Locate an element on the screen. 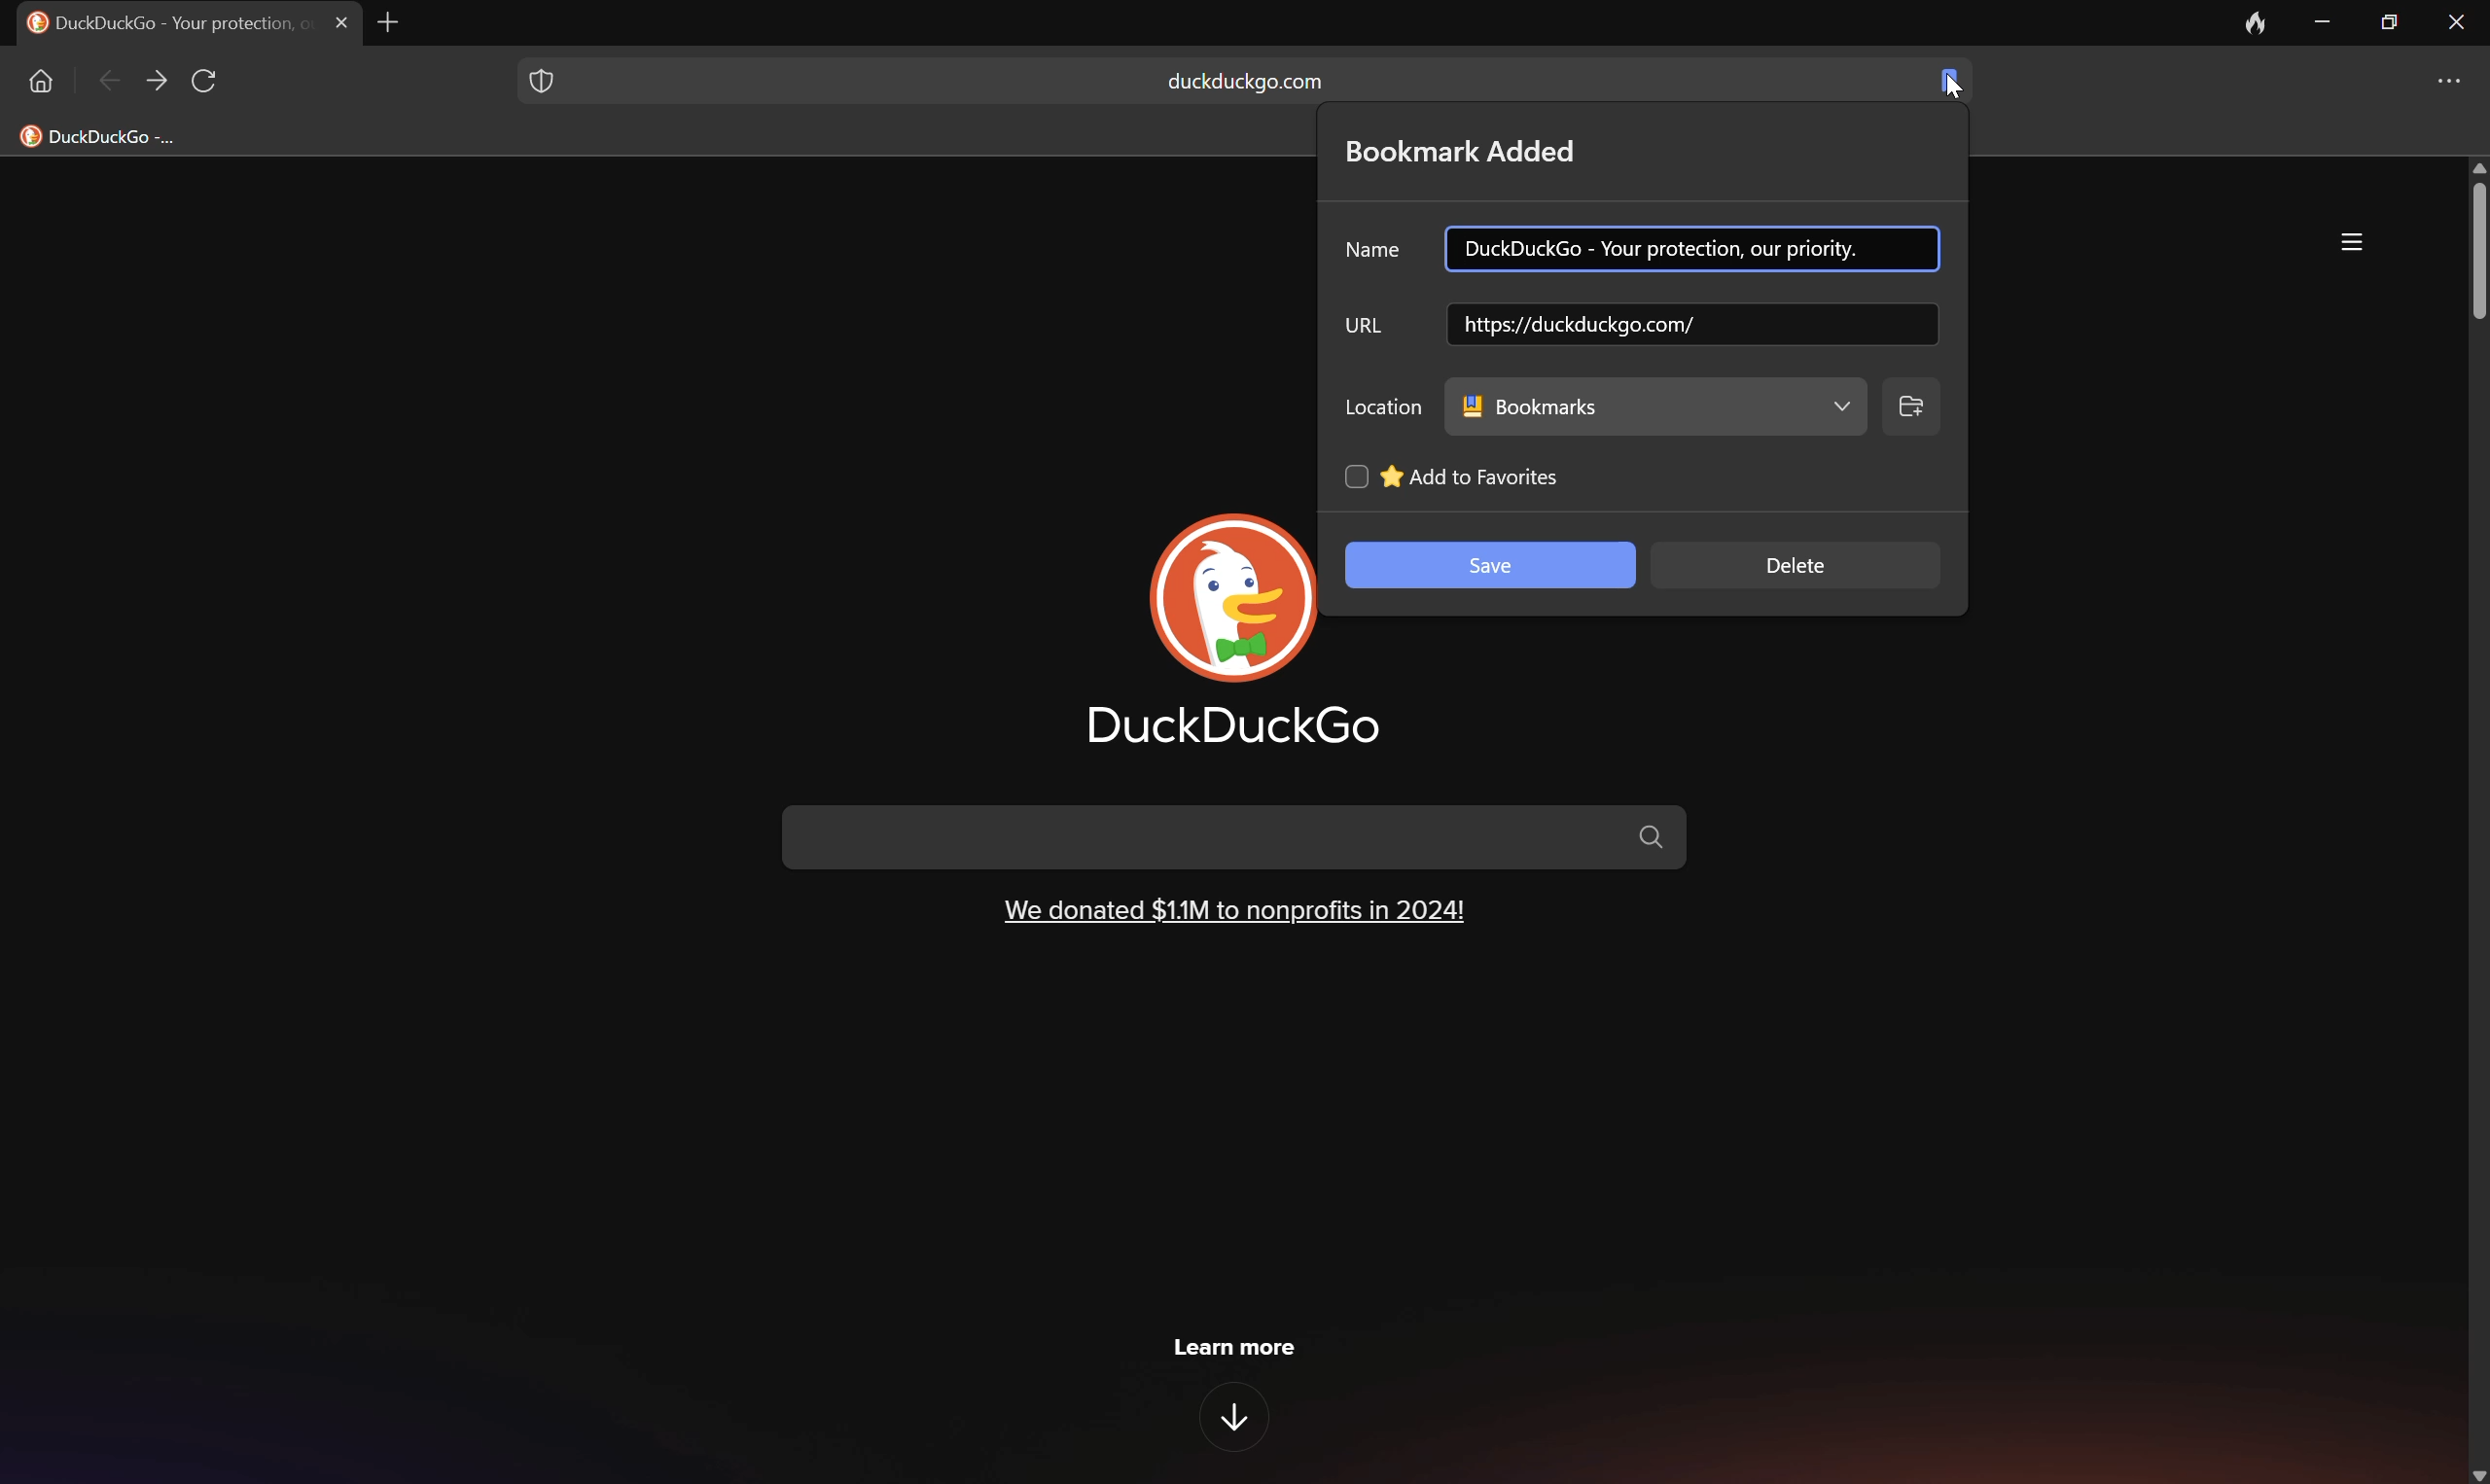 This screenshot has width=2490, height=1484. DuckDuckGo - Your Protection, our priority. is located at coordinates (1665, 249).